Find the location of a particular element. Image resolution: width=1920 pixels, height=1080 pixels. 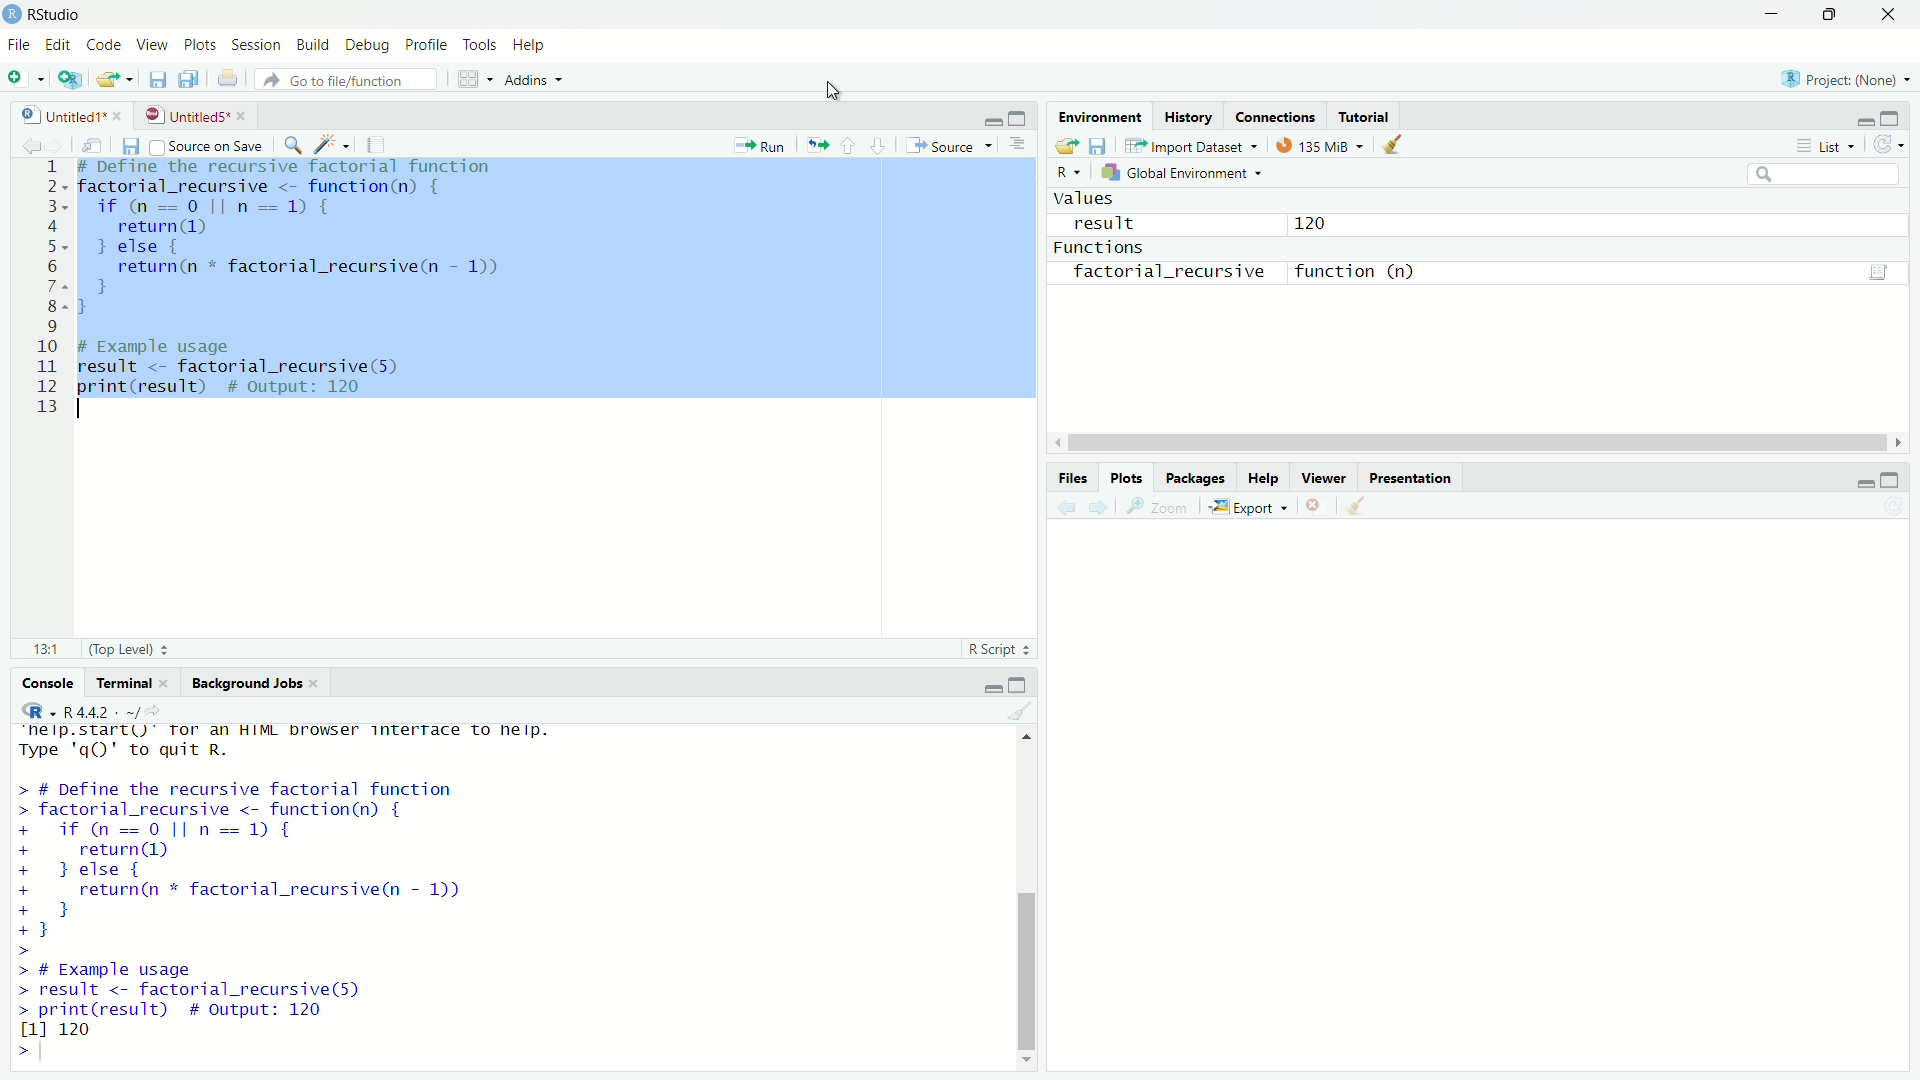

Zoom is located at coordinates (1161, 505).